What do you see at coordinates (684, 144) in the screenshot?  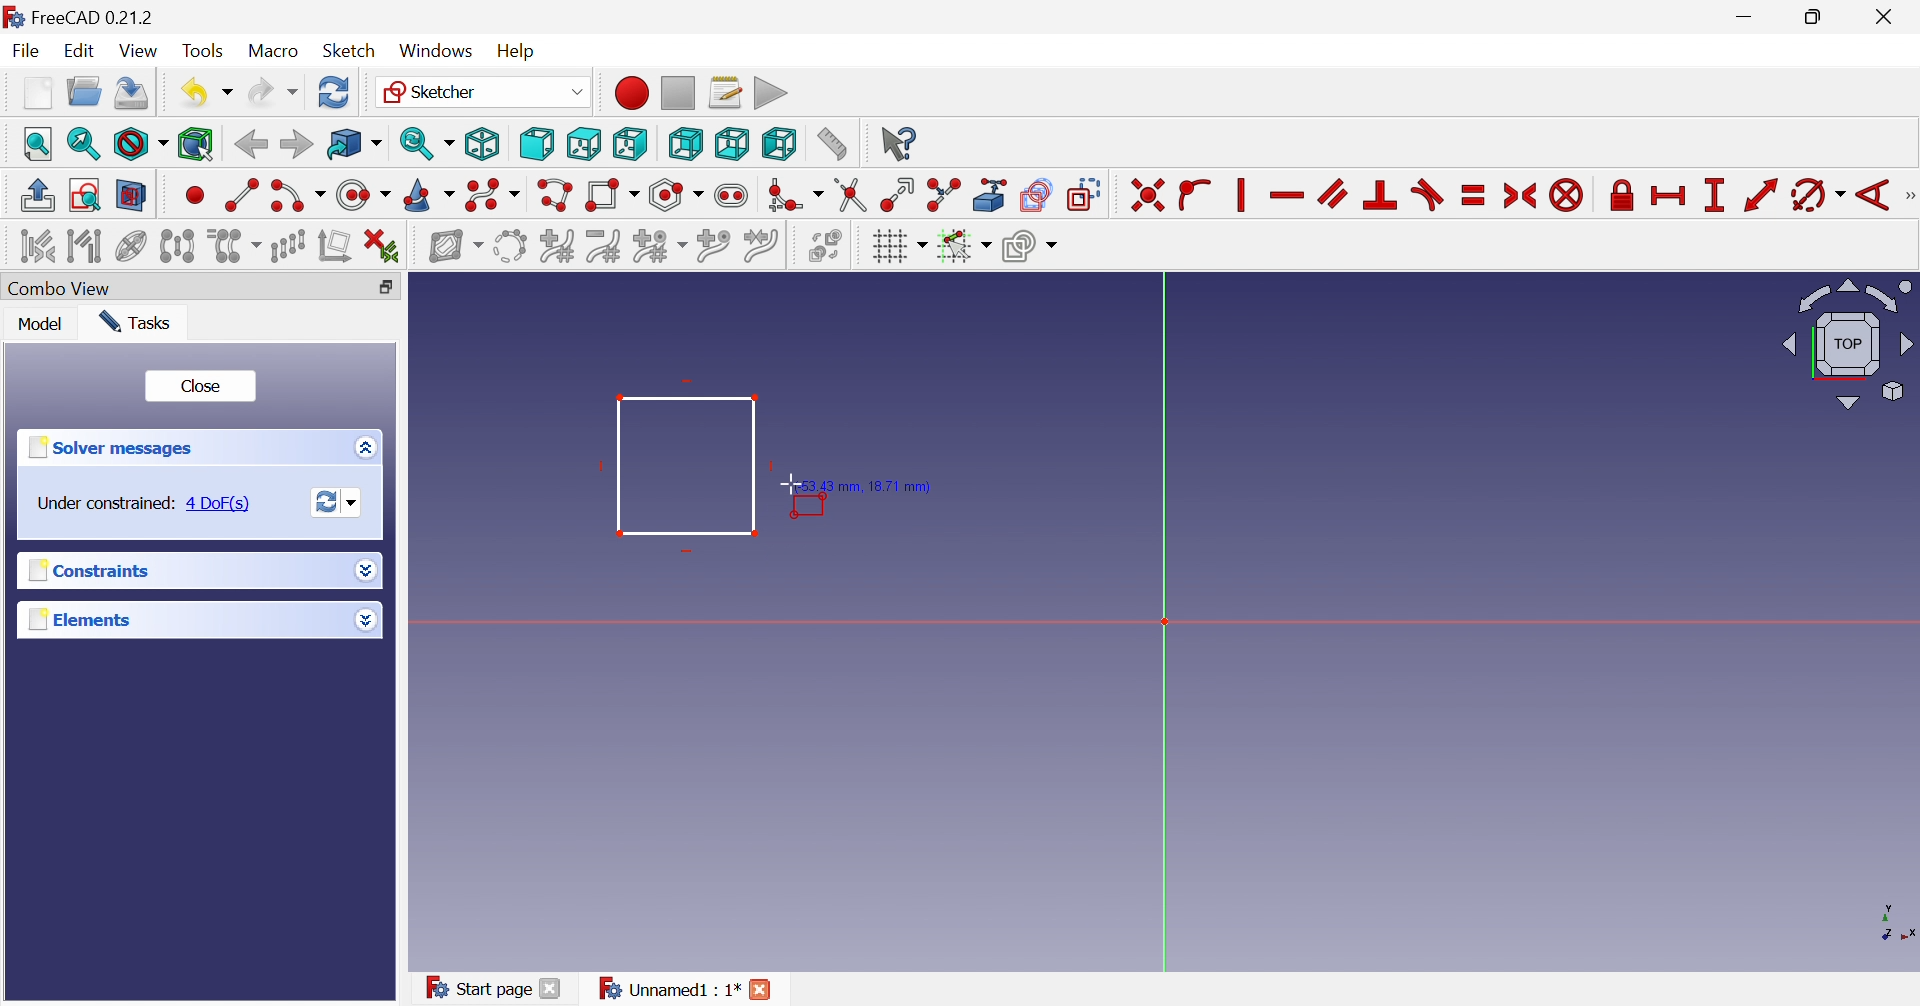 I see `Rear` at bounding box center [684, 144].